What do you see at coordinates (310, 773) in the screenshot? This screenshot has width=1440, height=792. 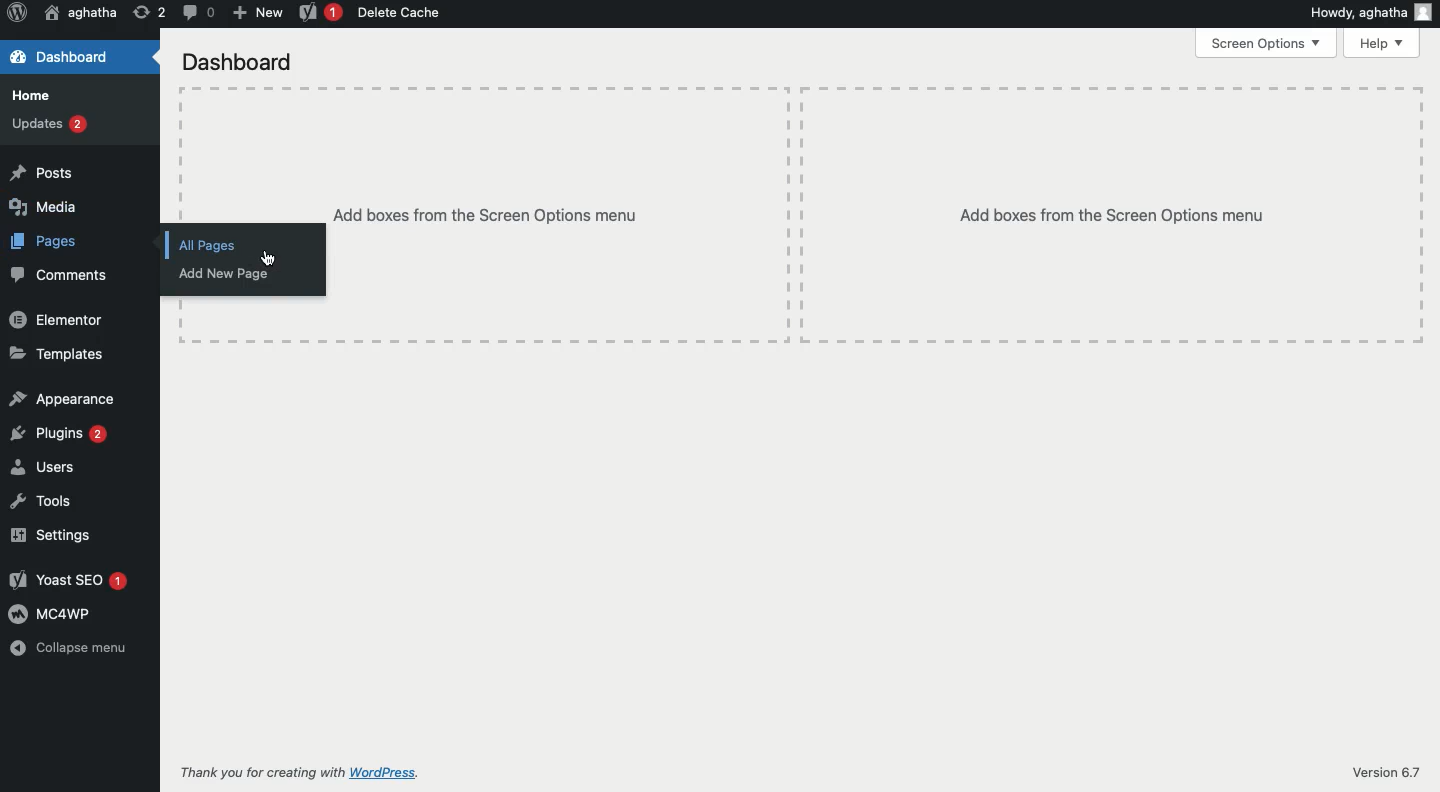 I see `Thank you for creating with wordpress` at bounding box center [310, 773].